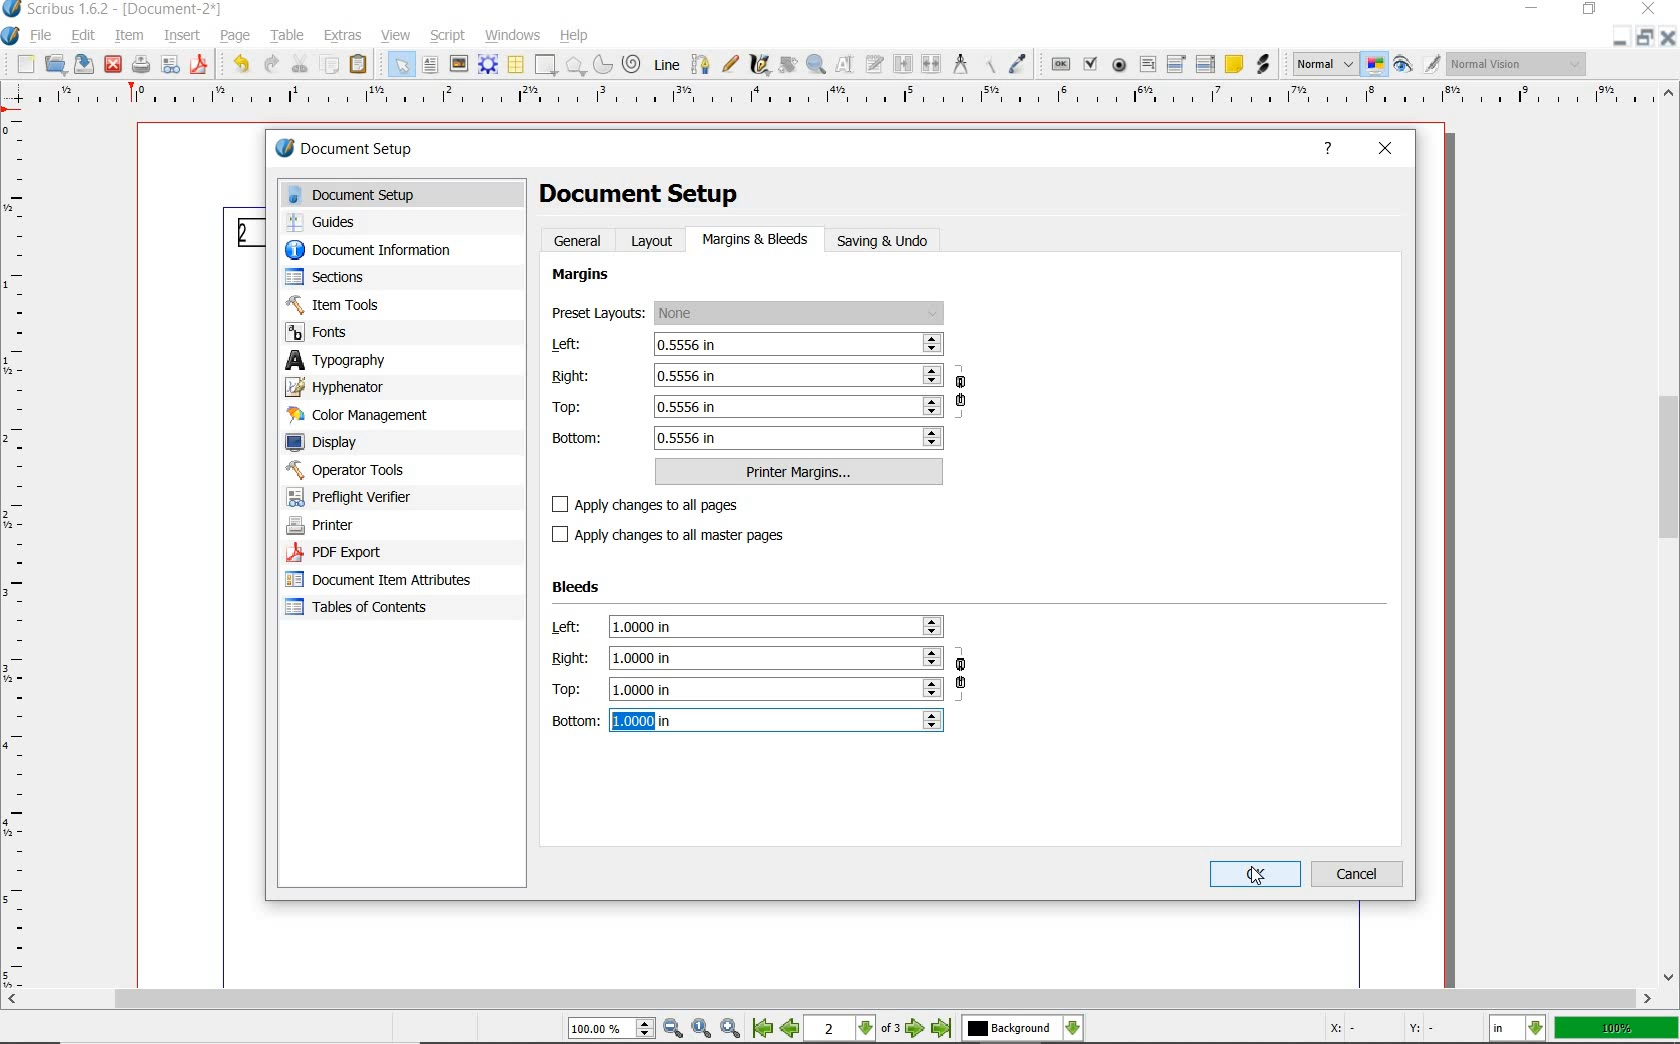 The height and width of the screenshot is (1044, 1680). What do you see at coordinates (1670, 41) in the screenshot?
I see `Close` at bounding box center [1670, 41].